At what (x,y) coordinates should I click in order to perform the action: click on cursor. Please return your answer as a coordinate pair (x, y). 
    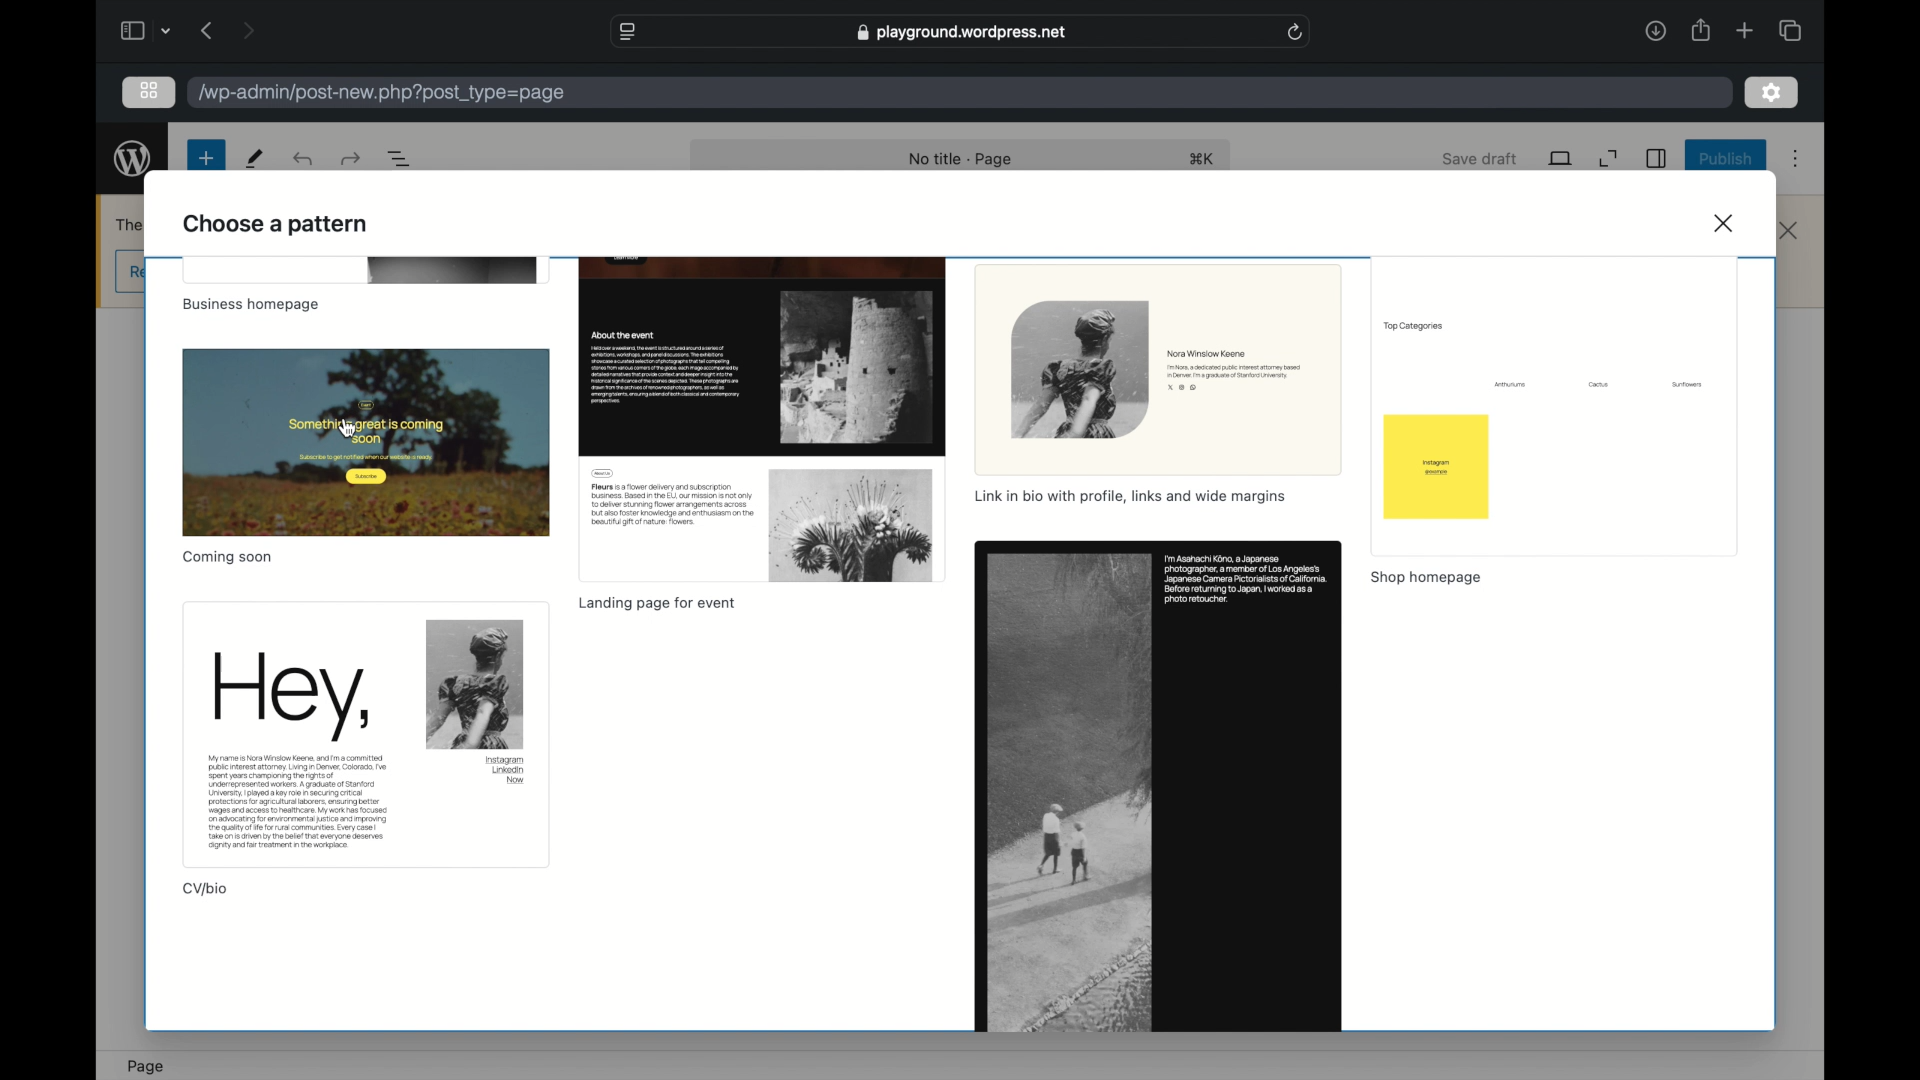
    Looking at the image, I should click on (348, 428).